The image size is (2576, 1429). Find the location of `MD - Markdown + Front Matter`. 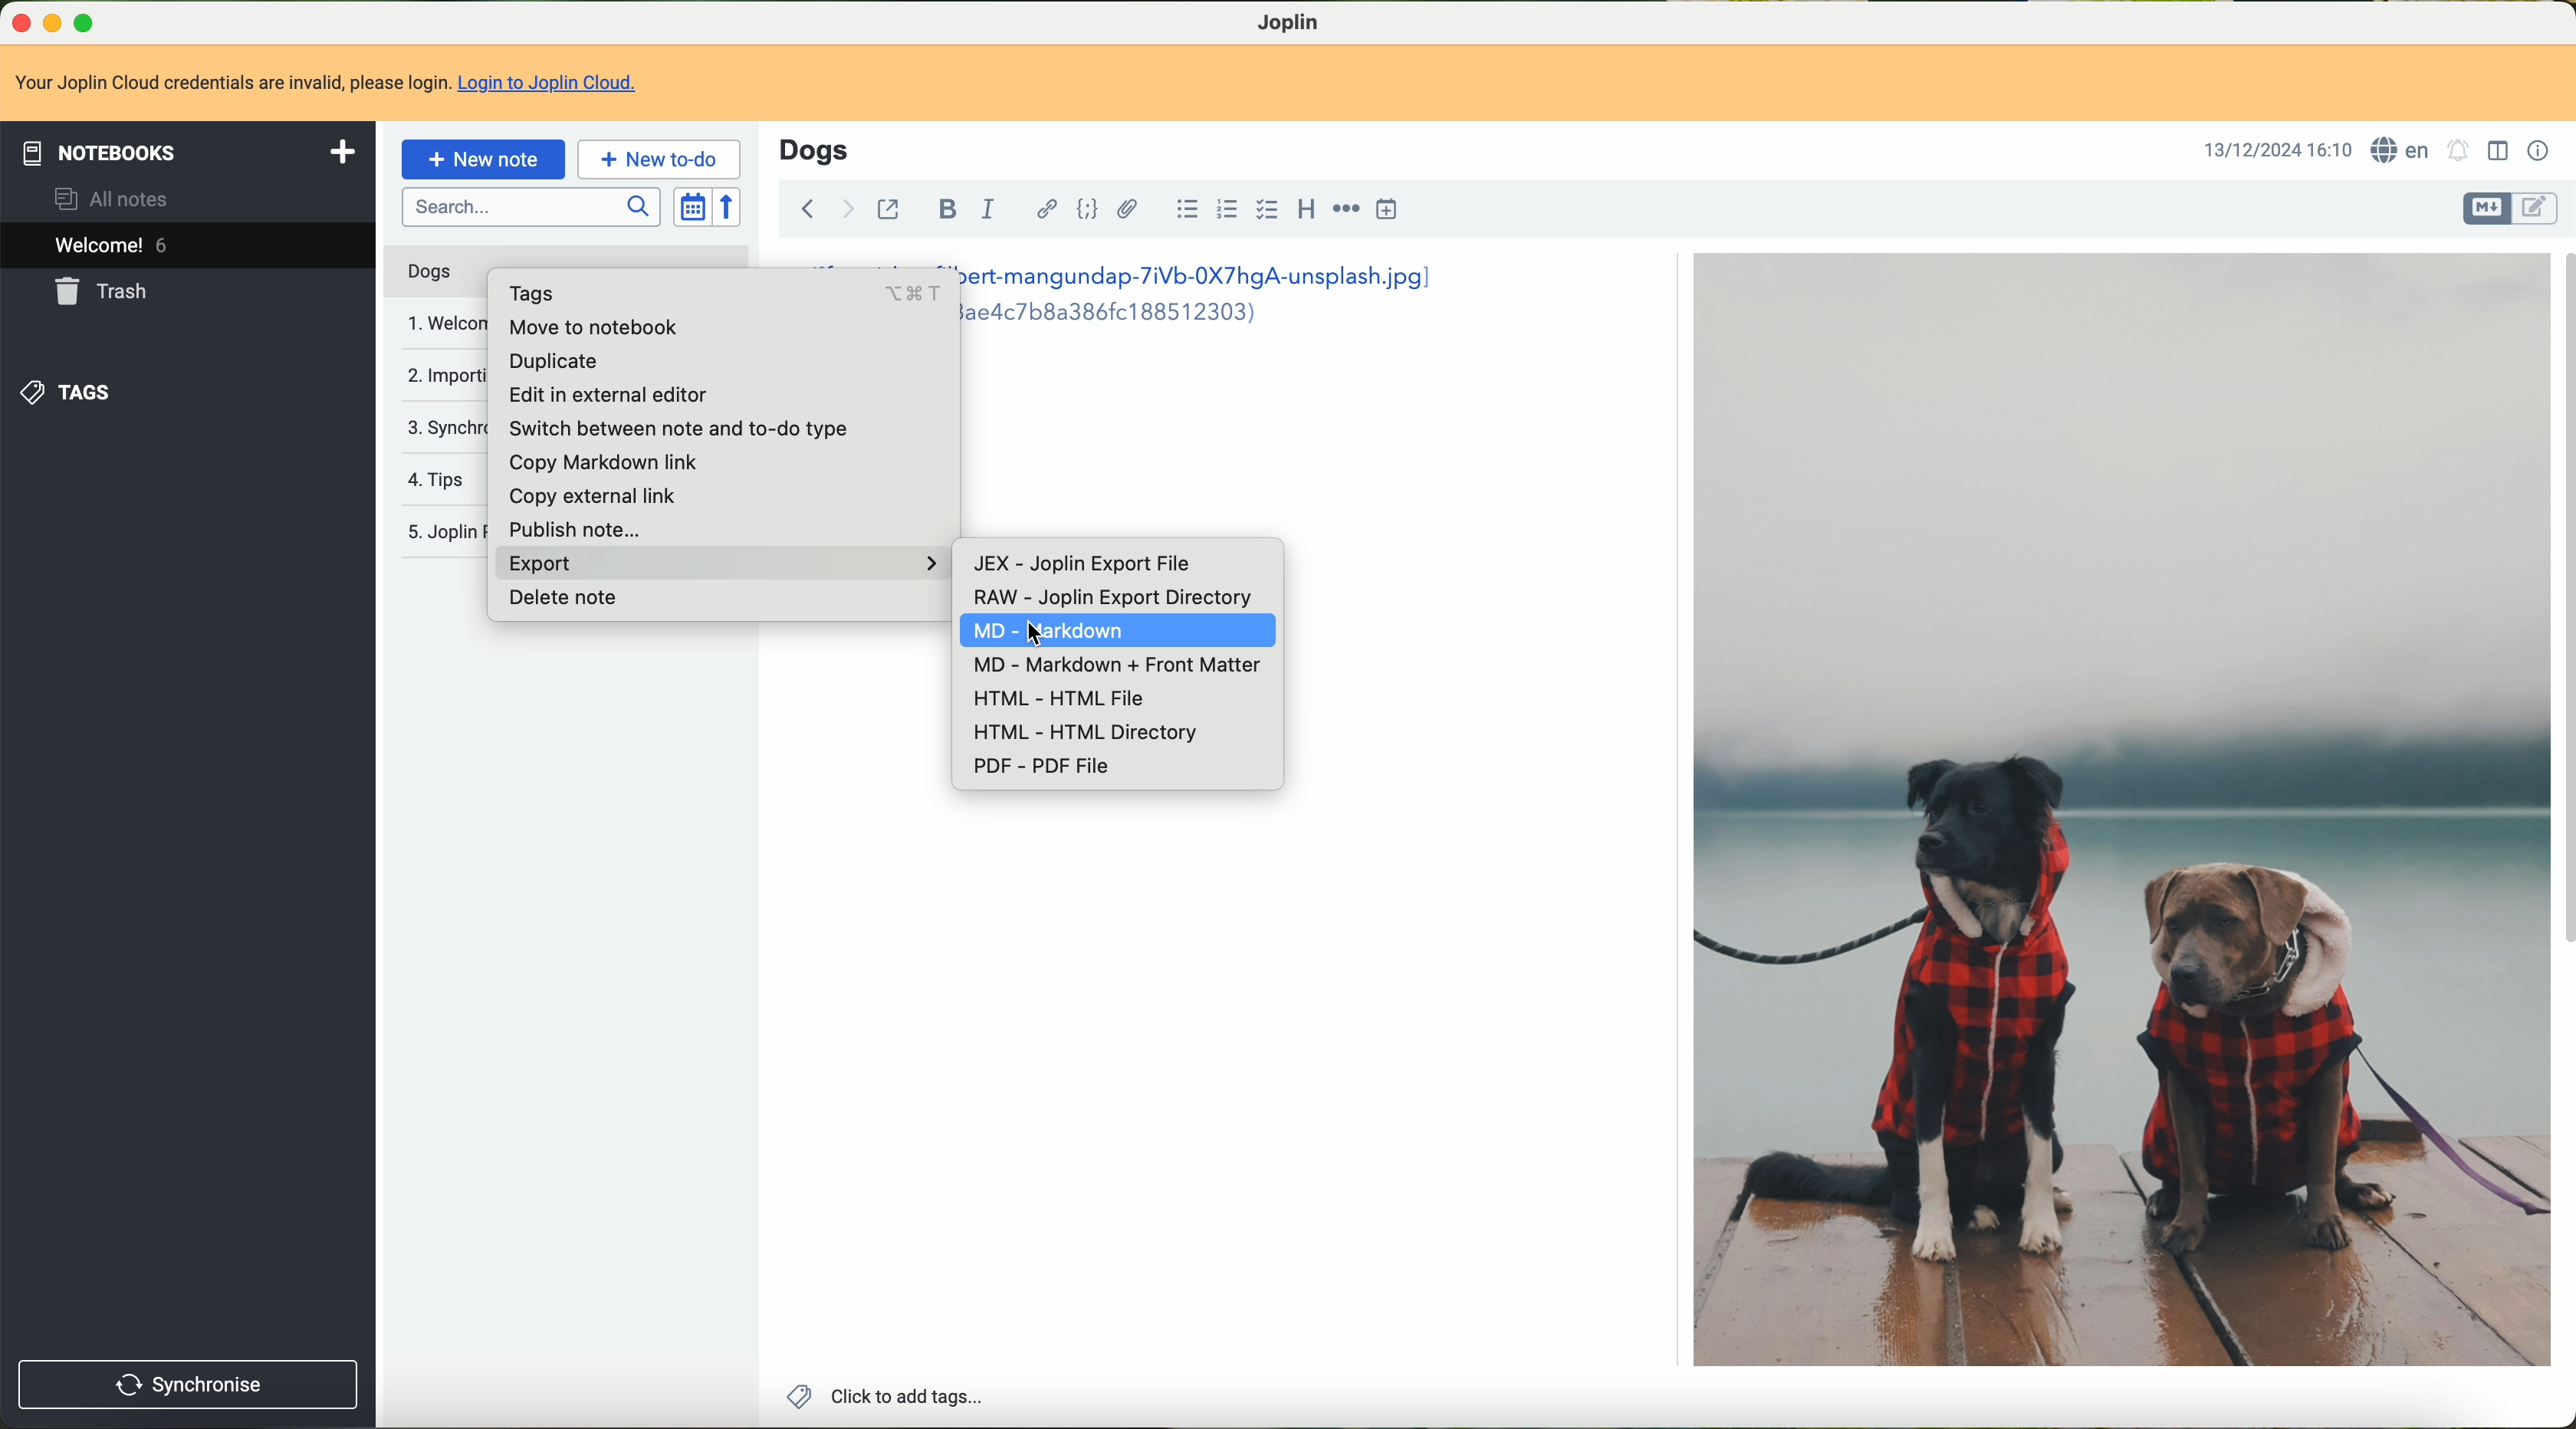

MD - Markdown + Front Matter is located at coordinates (1109, 666).